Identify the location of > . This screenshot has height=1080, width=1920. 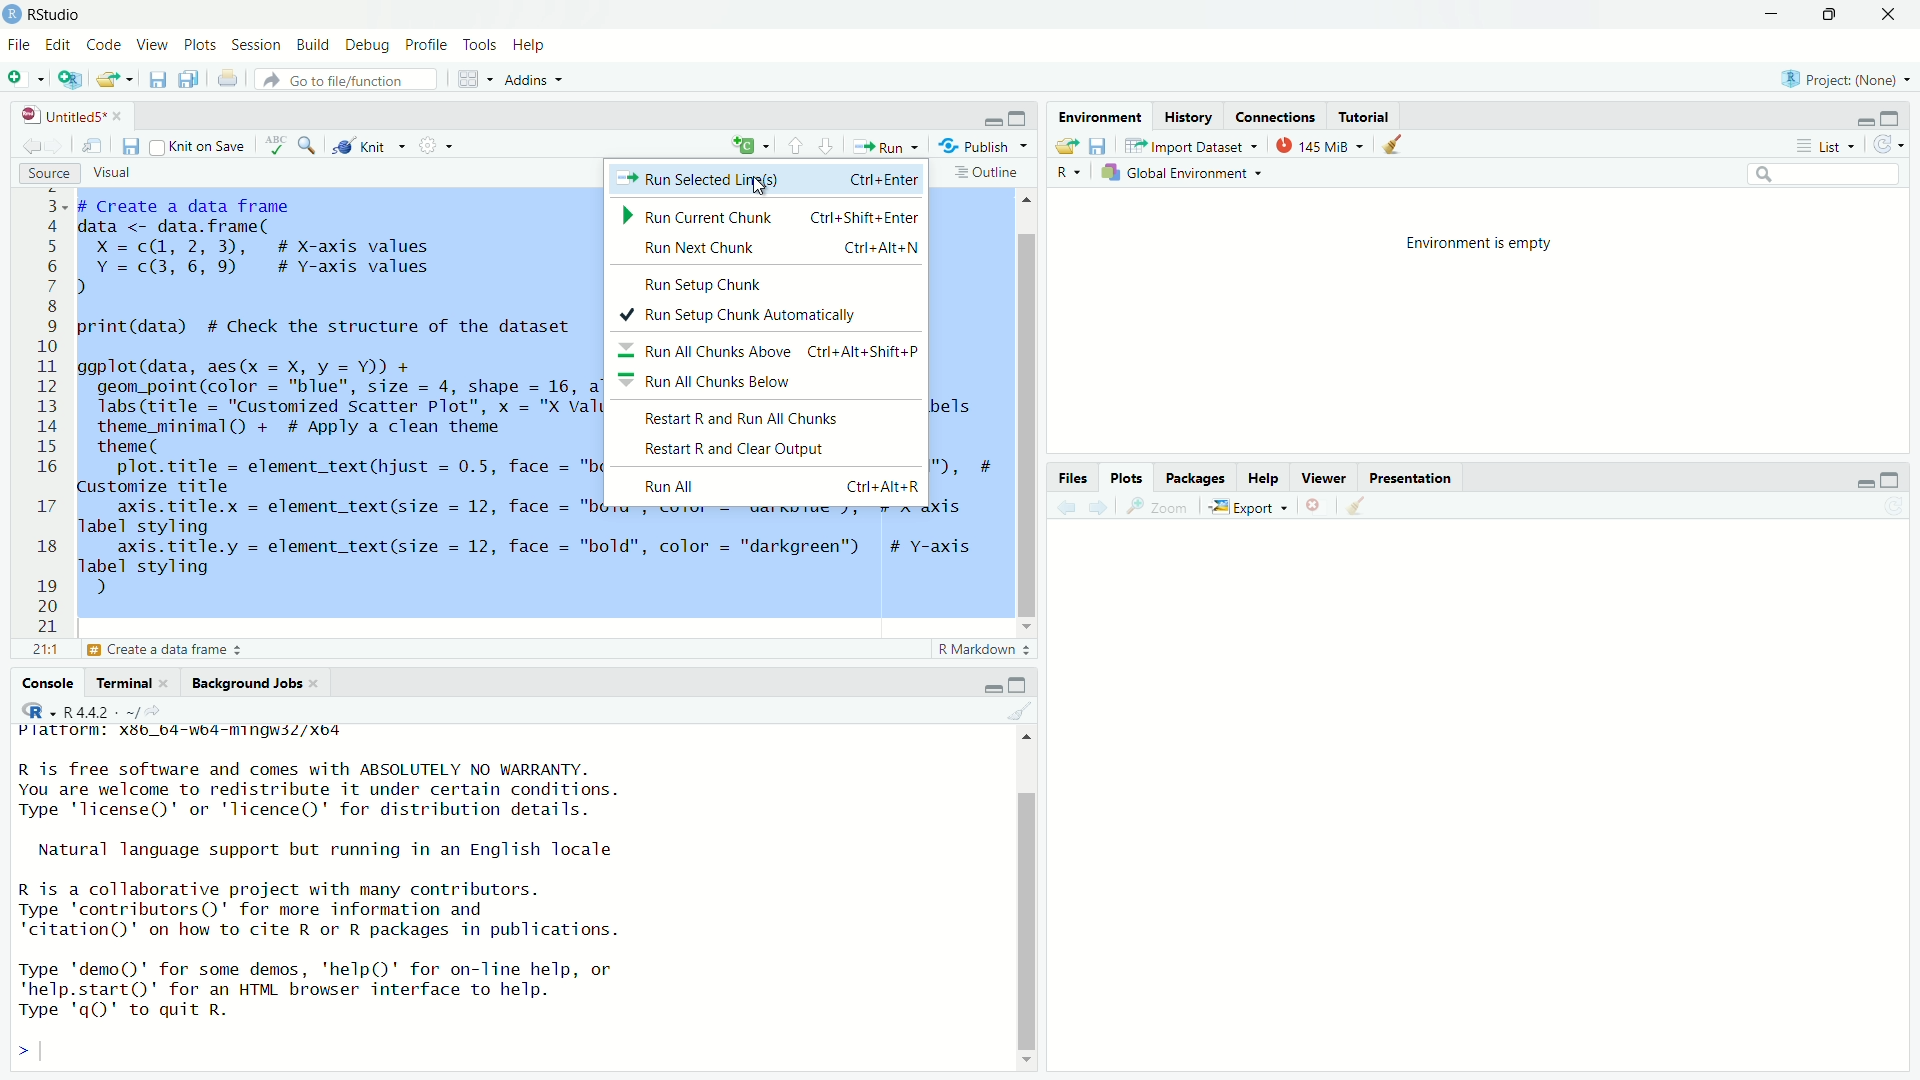
(22, 1051).